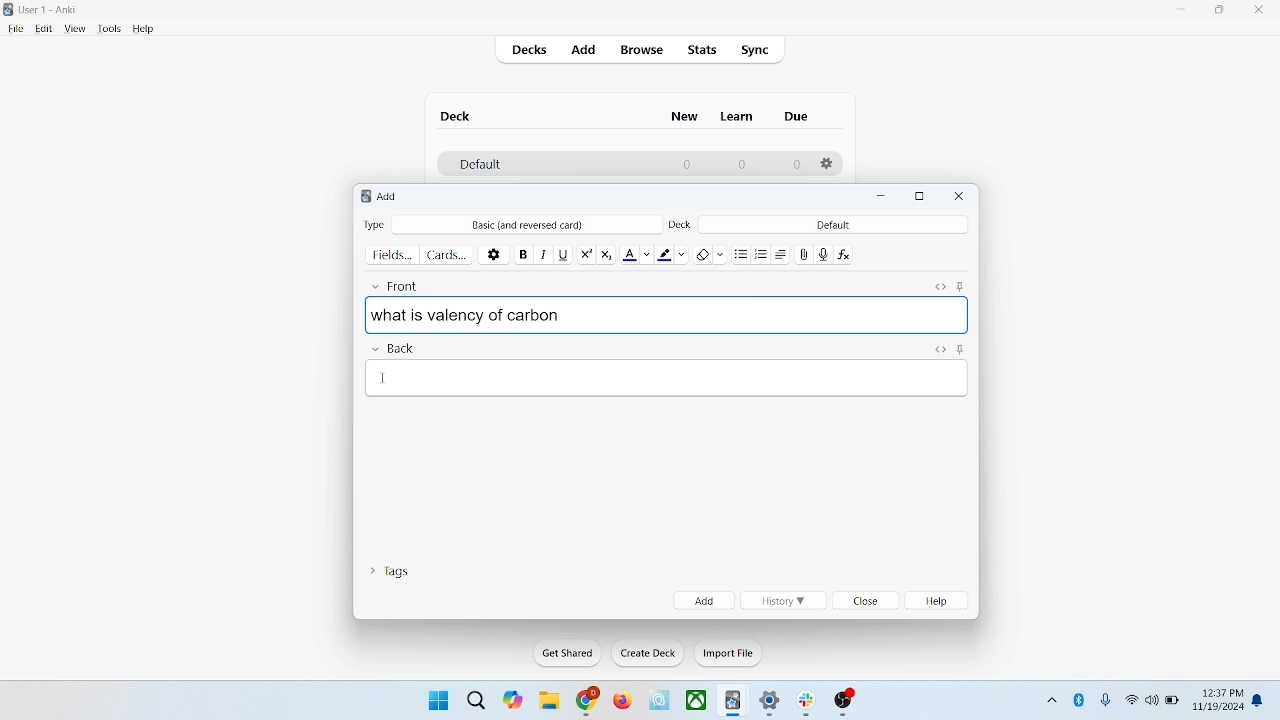  What do you see at coordinates (548, 702) in the screenshot?
I see `folder` at bounding box center [548, 702].